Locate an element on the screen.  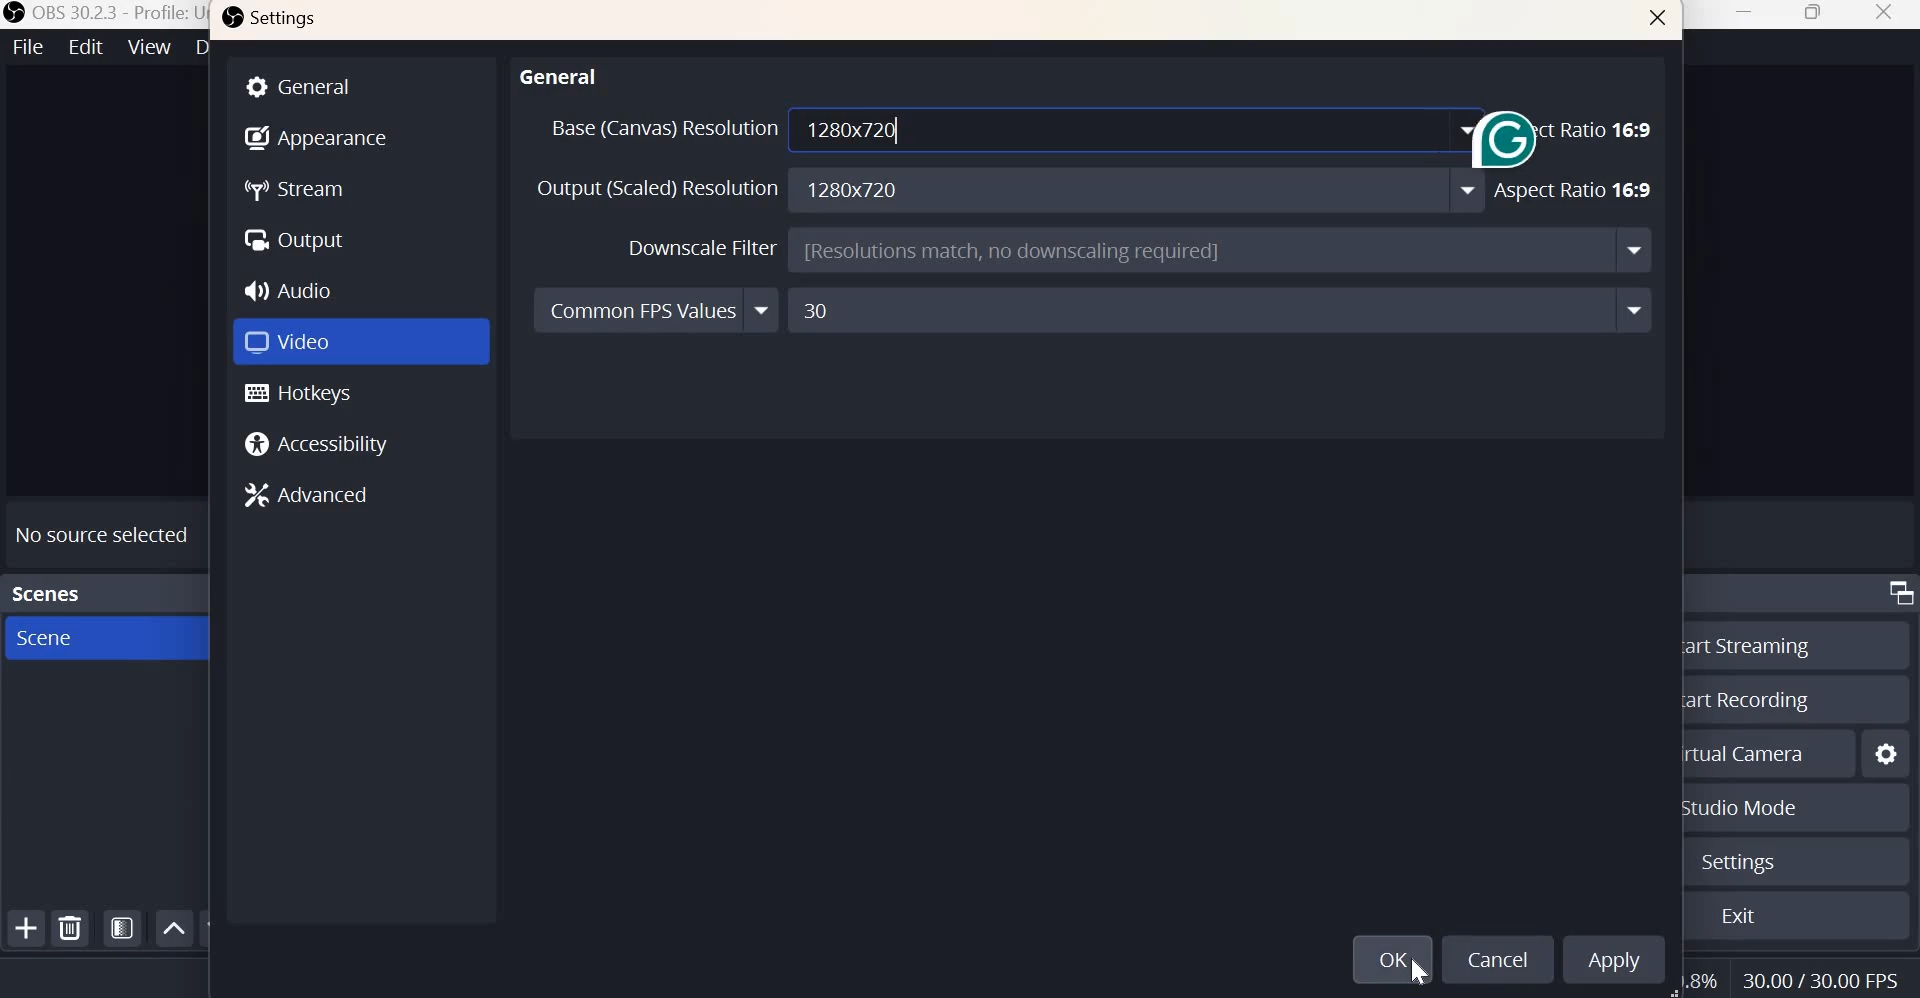
General is located at coordinates (560, 73).